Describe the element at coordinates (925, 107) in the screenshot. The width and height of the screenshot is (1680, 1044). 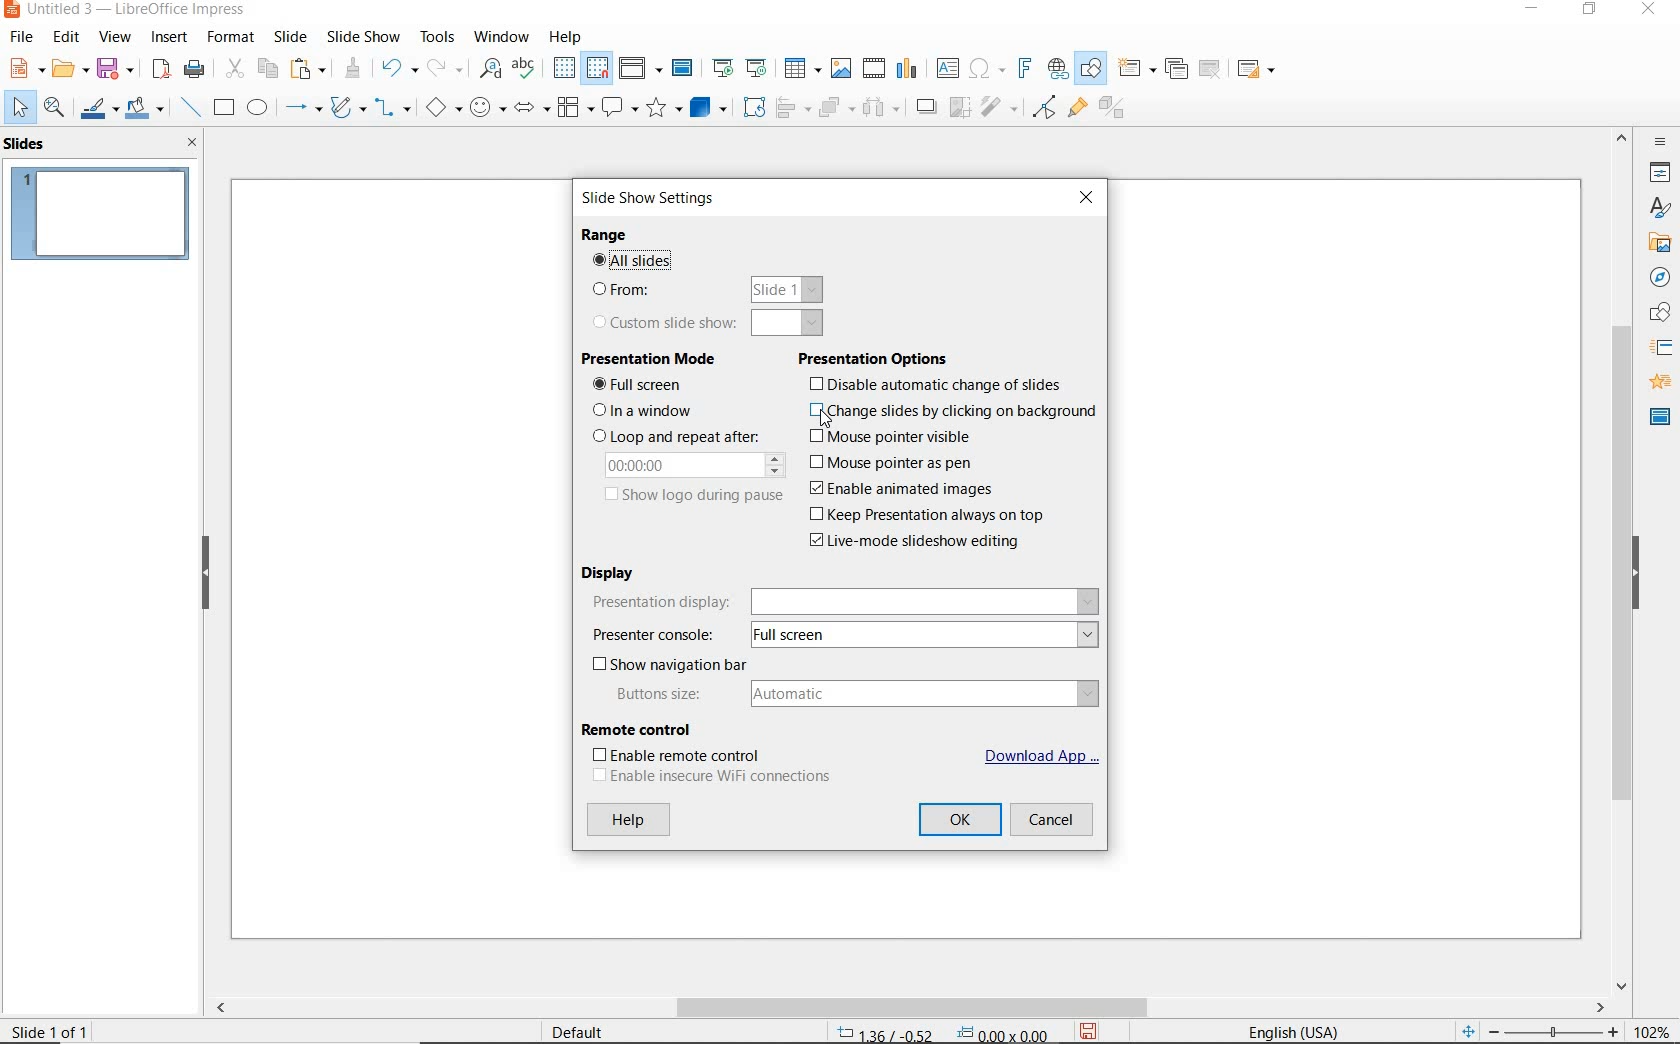
I see `SHADOW` at that location.